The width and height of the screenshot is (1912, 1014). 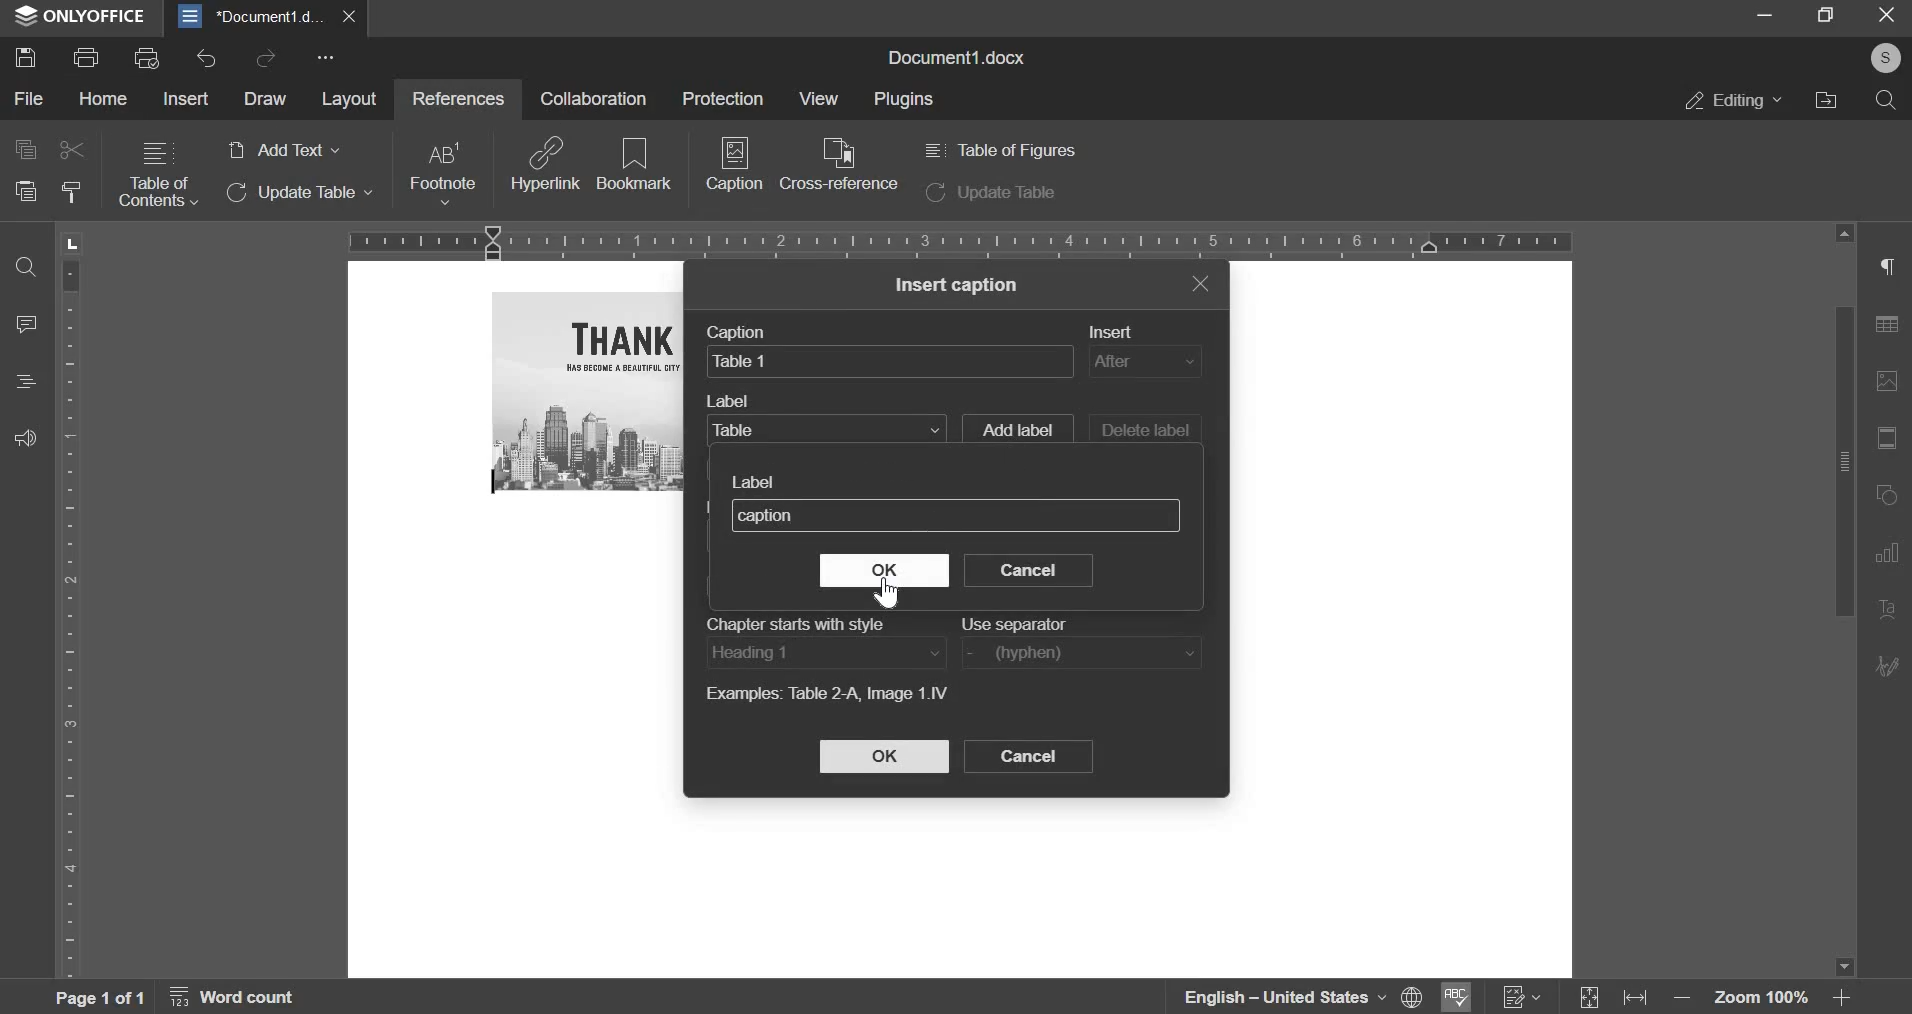 What do you see at coordinates (1888, 16) in the screenshot?
I see `exit` at bounding box center [1888, 16].